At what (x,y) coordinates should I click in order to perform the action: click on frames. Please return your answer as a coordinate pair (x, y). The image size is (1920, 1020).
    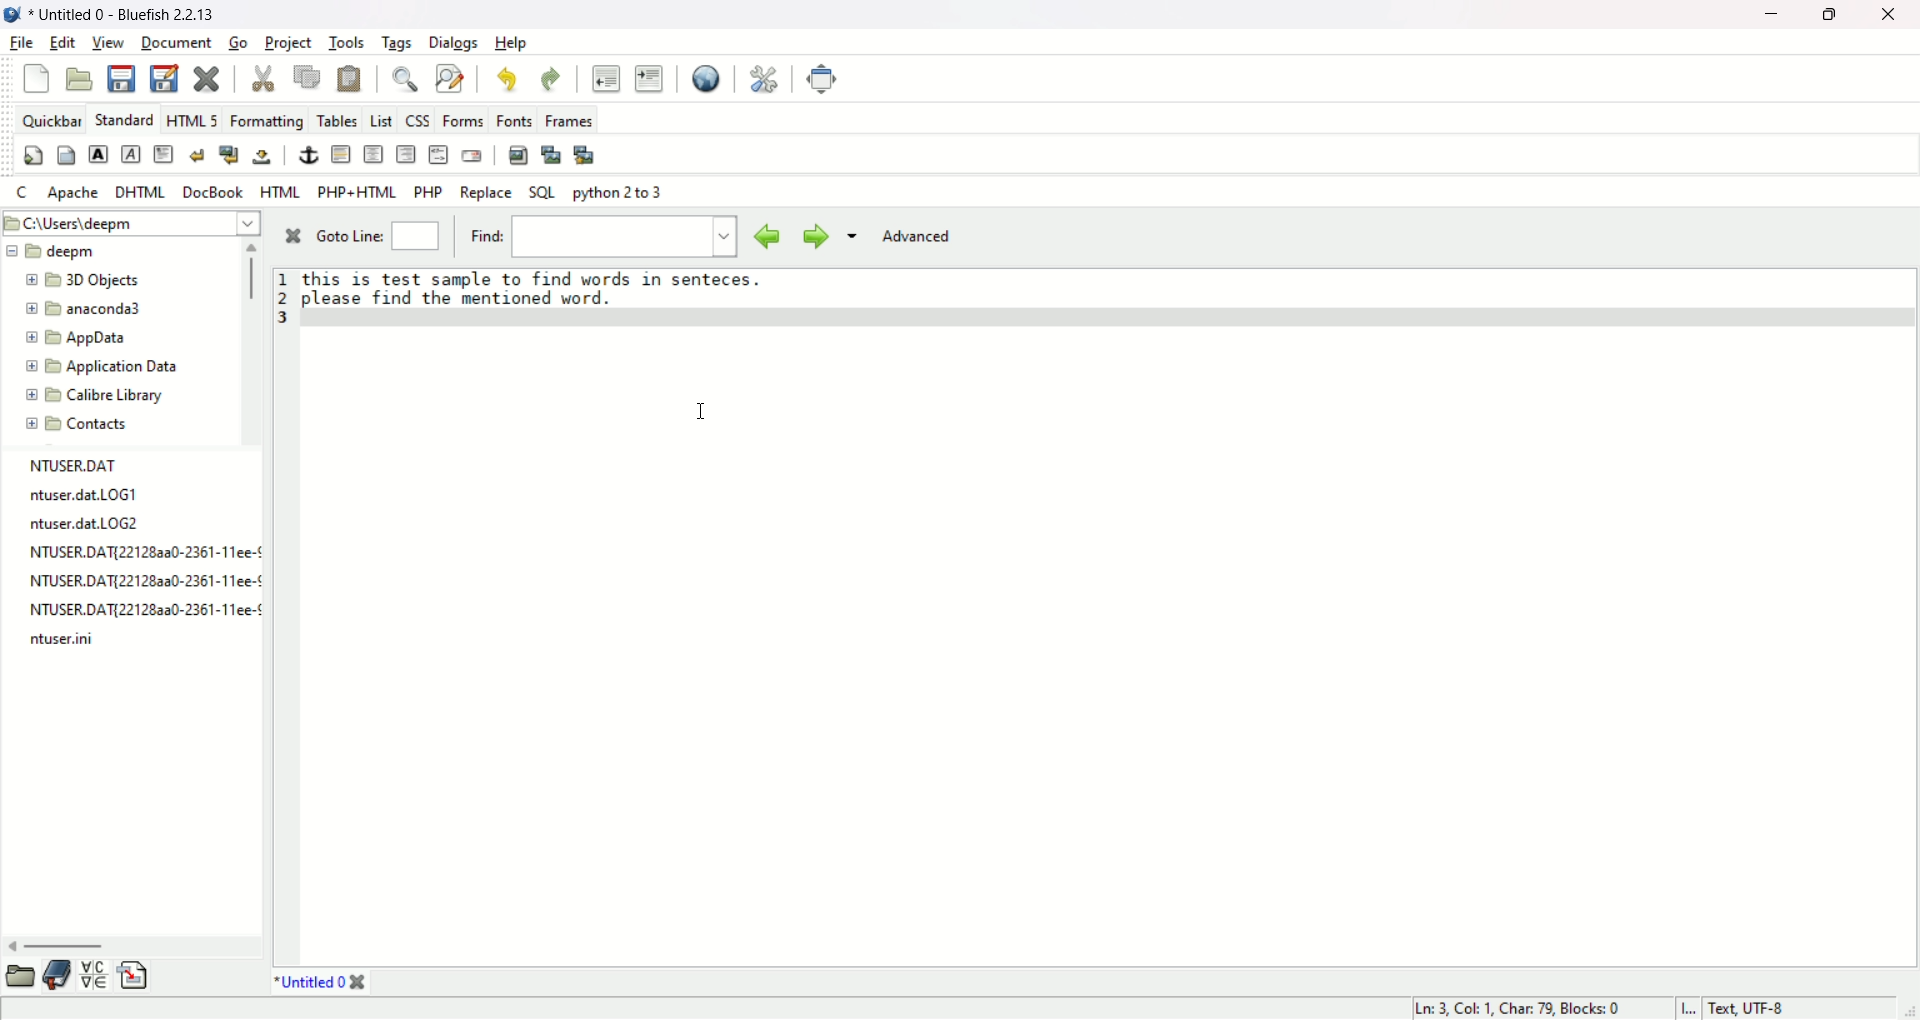
    Looking at the image, I should click on (593, 120).